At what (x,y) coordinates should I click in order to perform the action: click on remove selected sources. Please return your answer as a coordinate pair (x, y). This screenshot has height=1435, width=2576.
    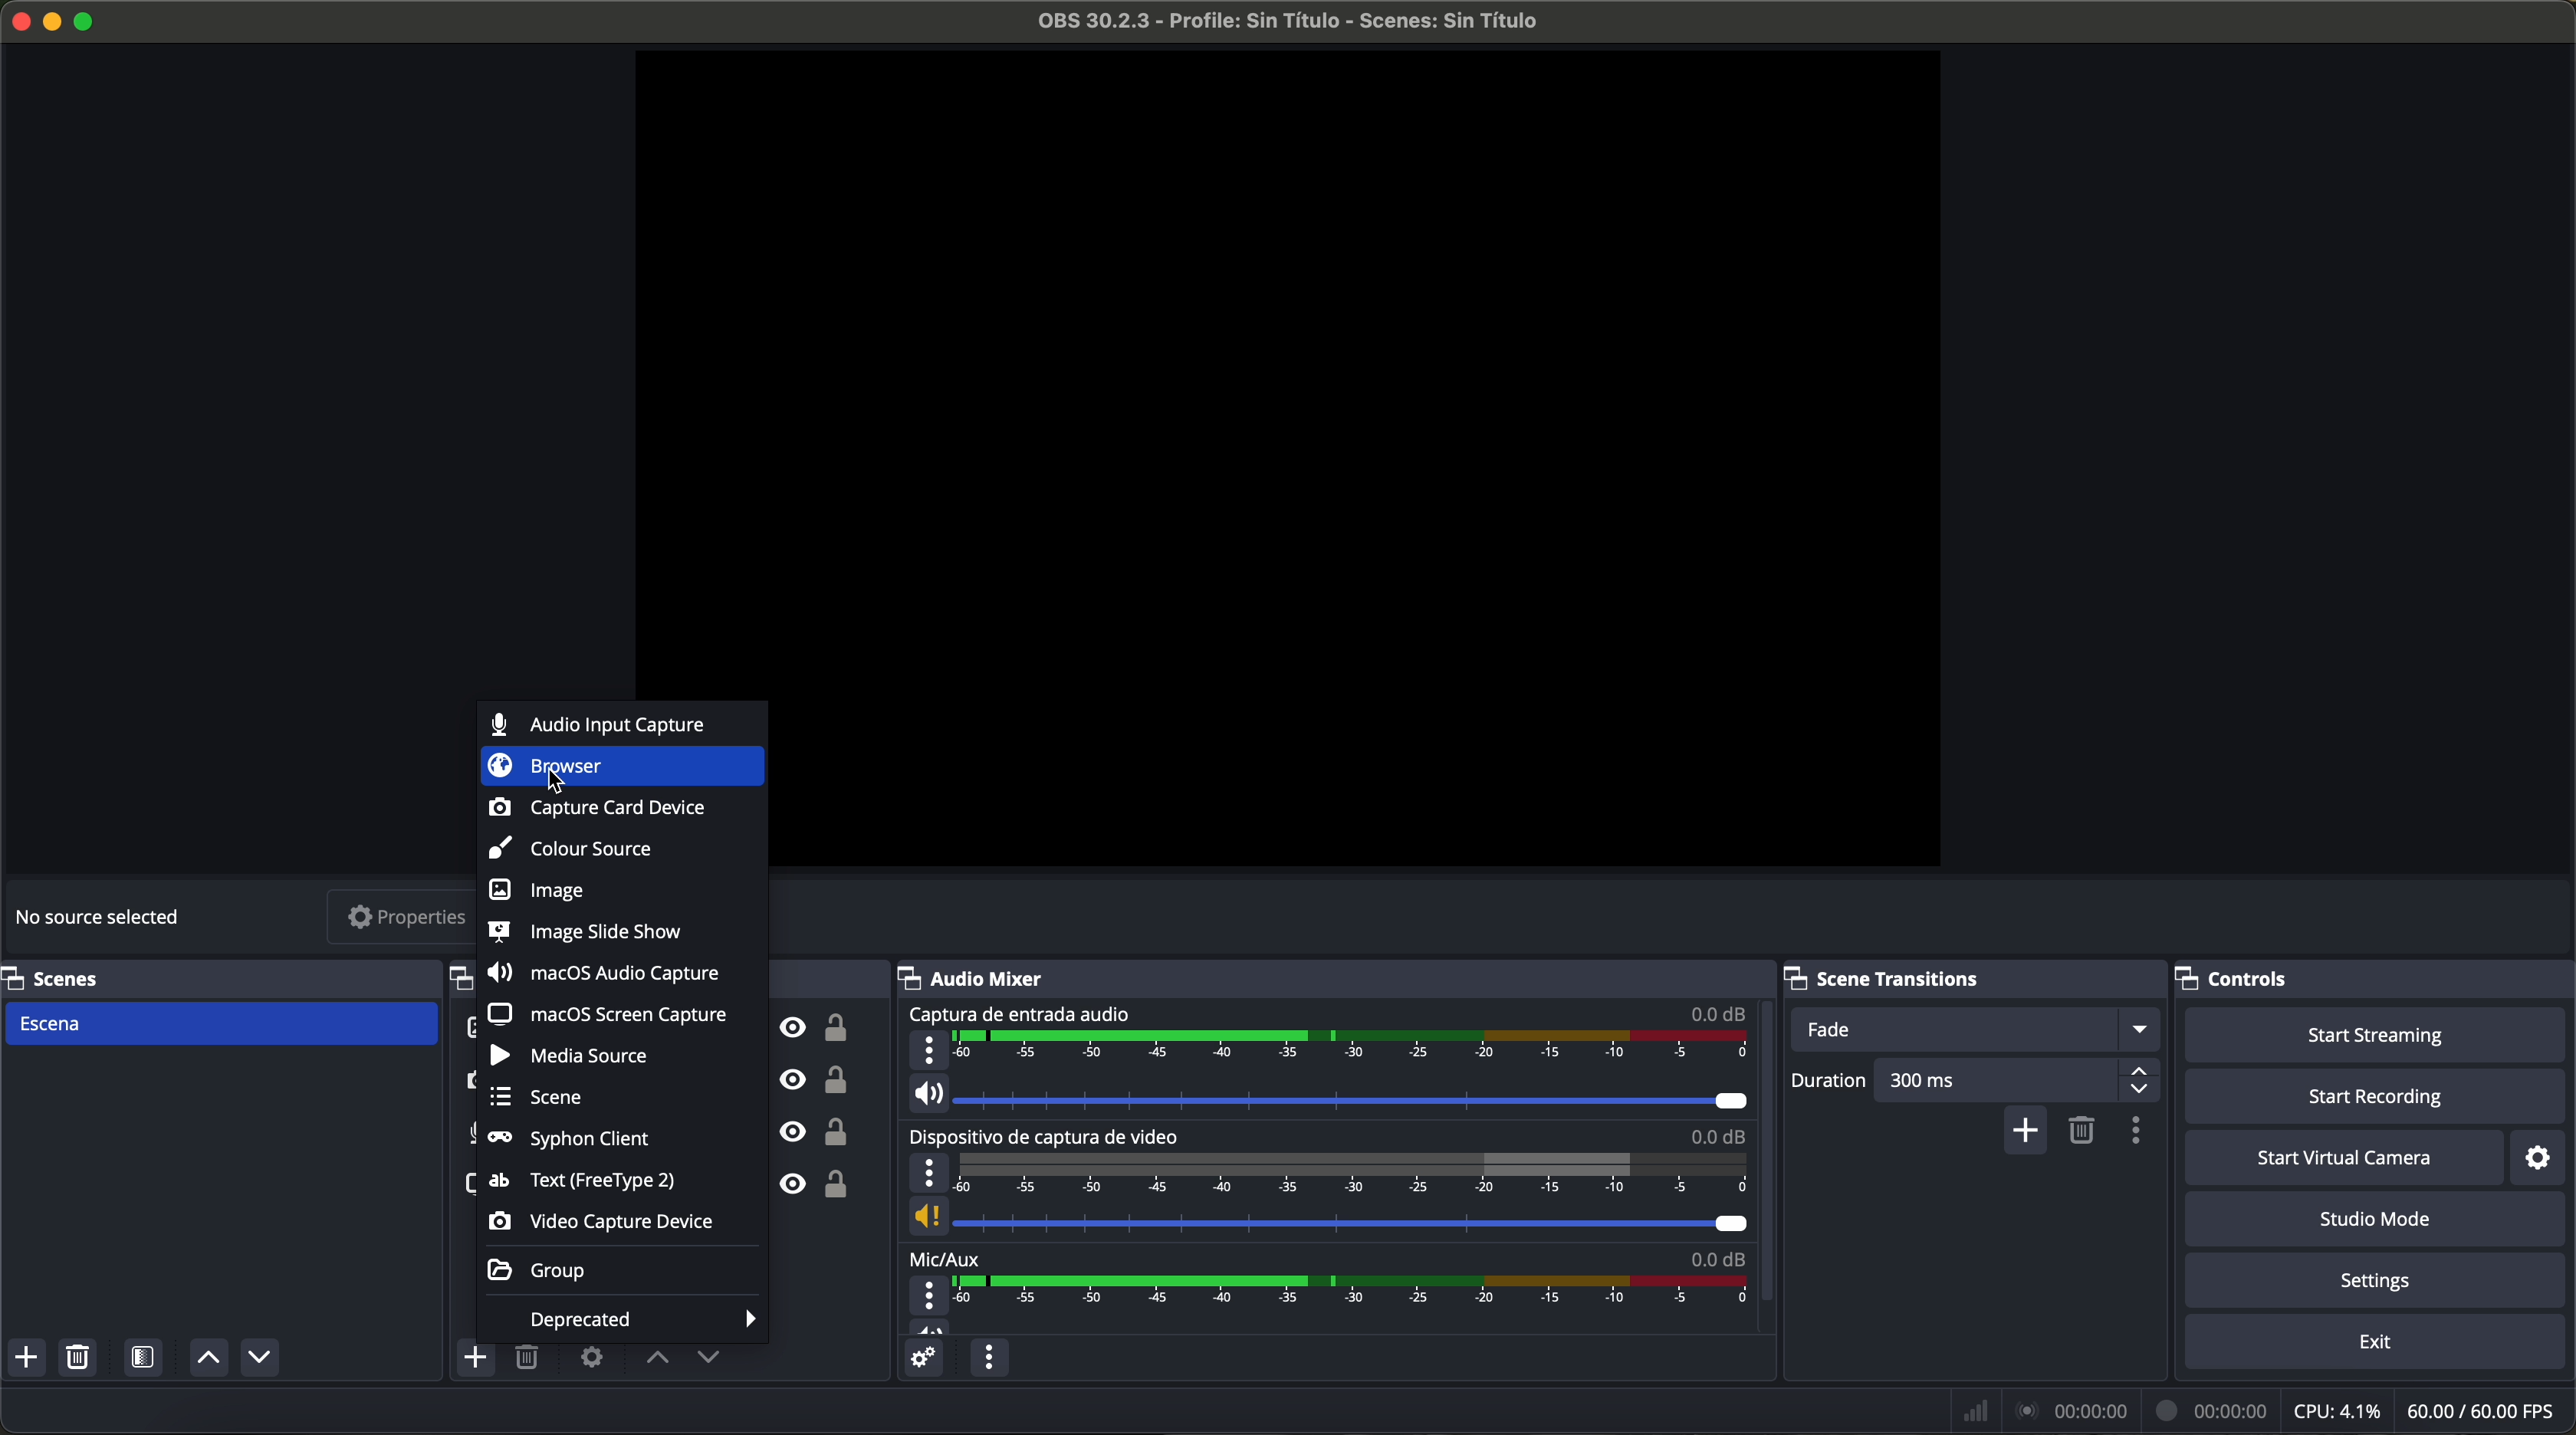
    Looking at the image, I should click on (531, 1359).